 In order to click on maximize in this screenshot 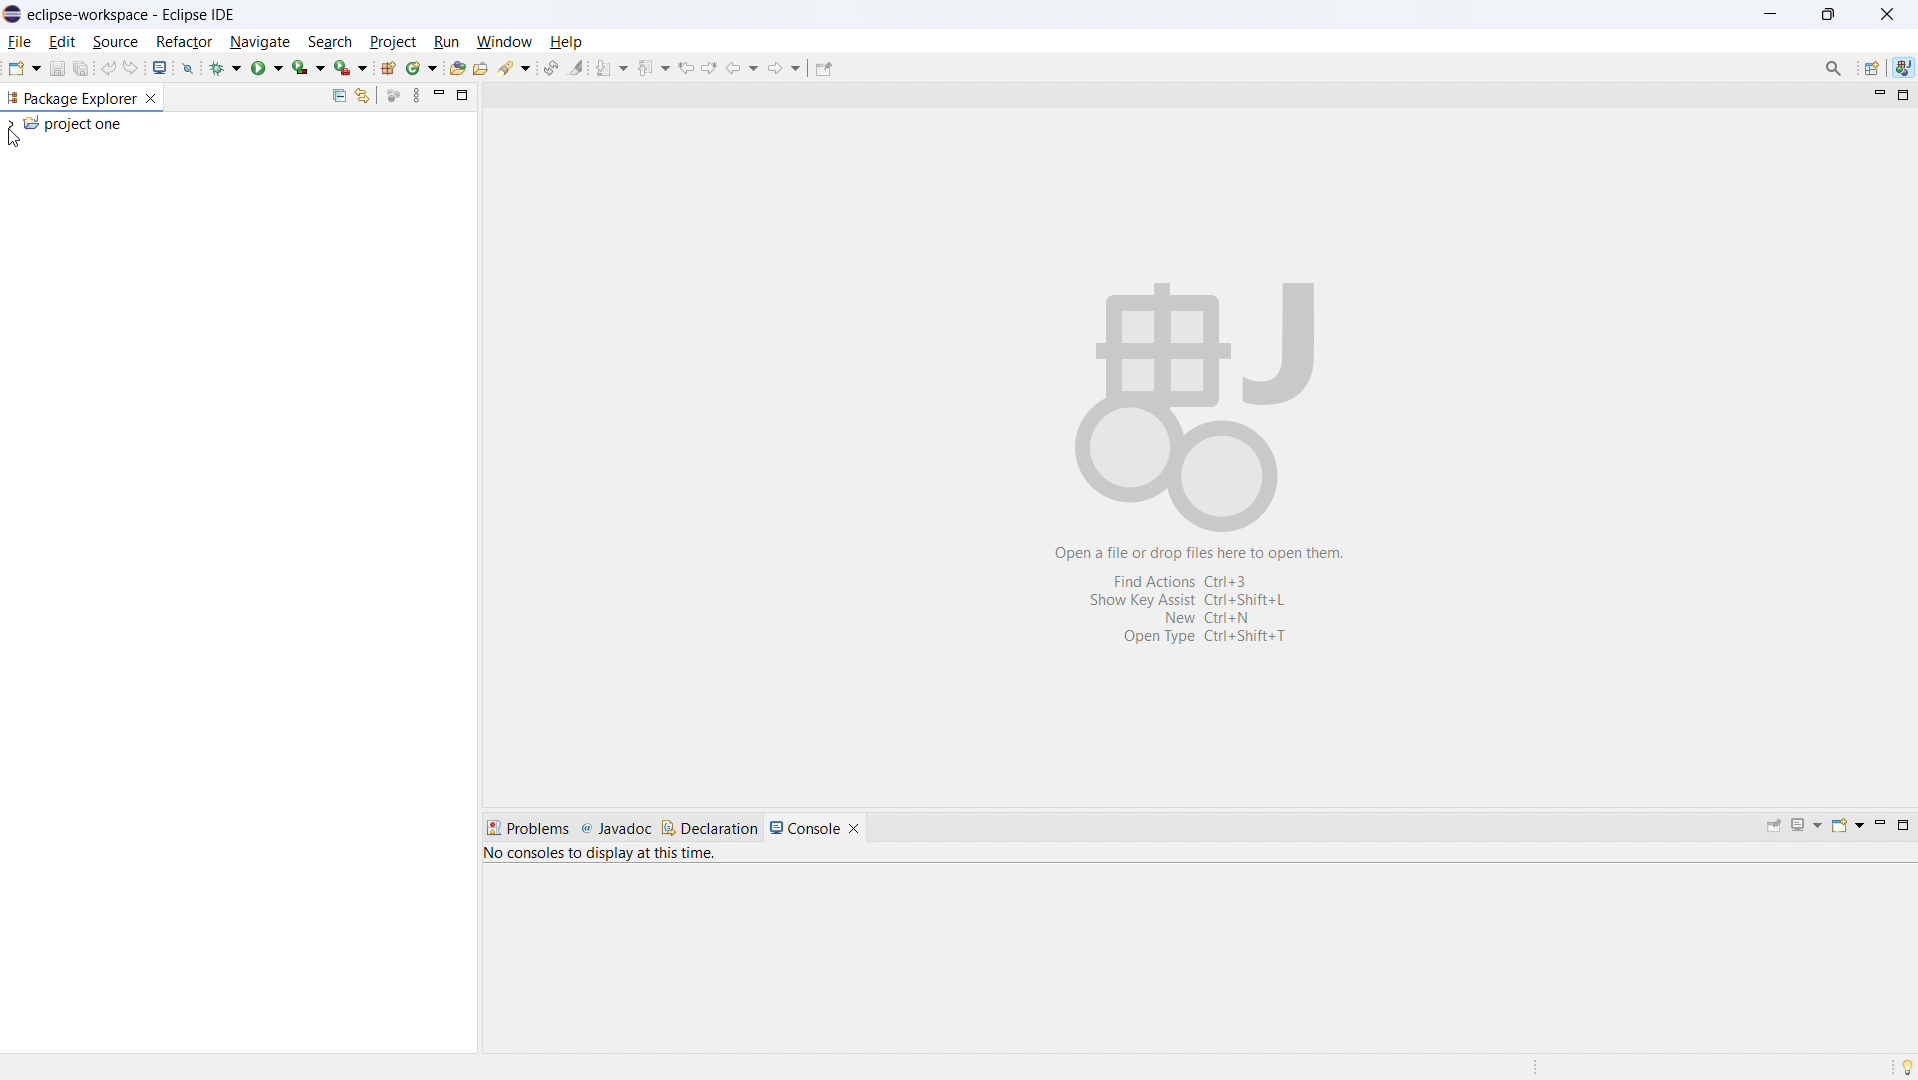, I will do `click(1829, 15)`.